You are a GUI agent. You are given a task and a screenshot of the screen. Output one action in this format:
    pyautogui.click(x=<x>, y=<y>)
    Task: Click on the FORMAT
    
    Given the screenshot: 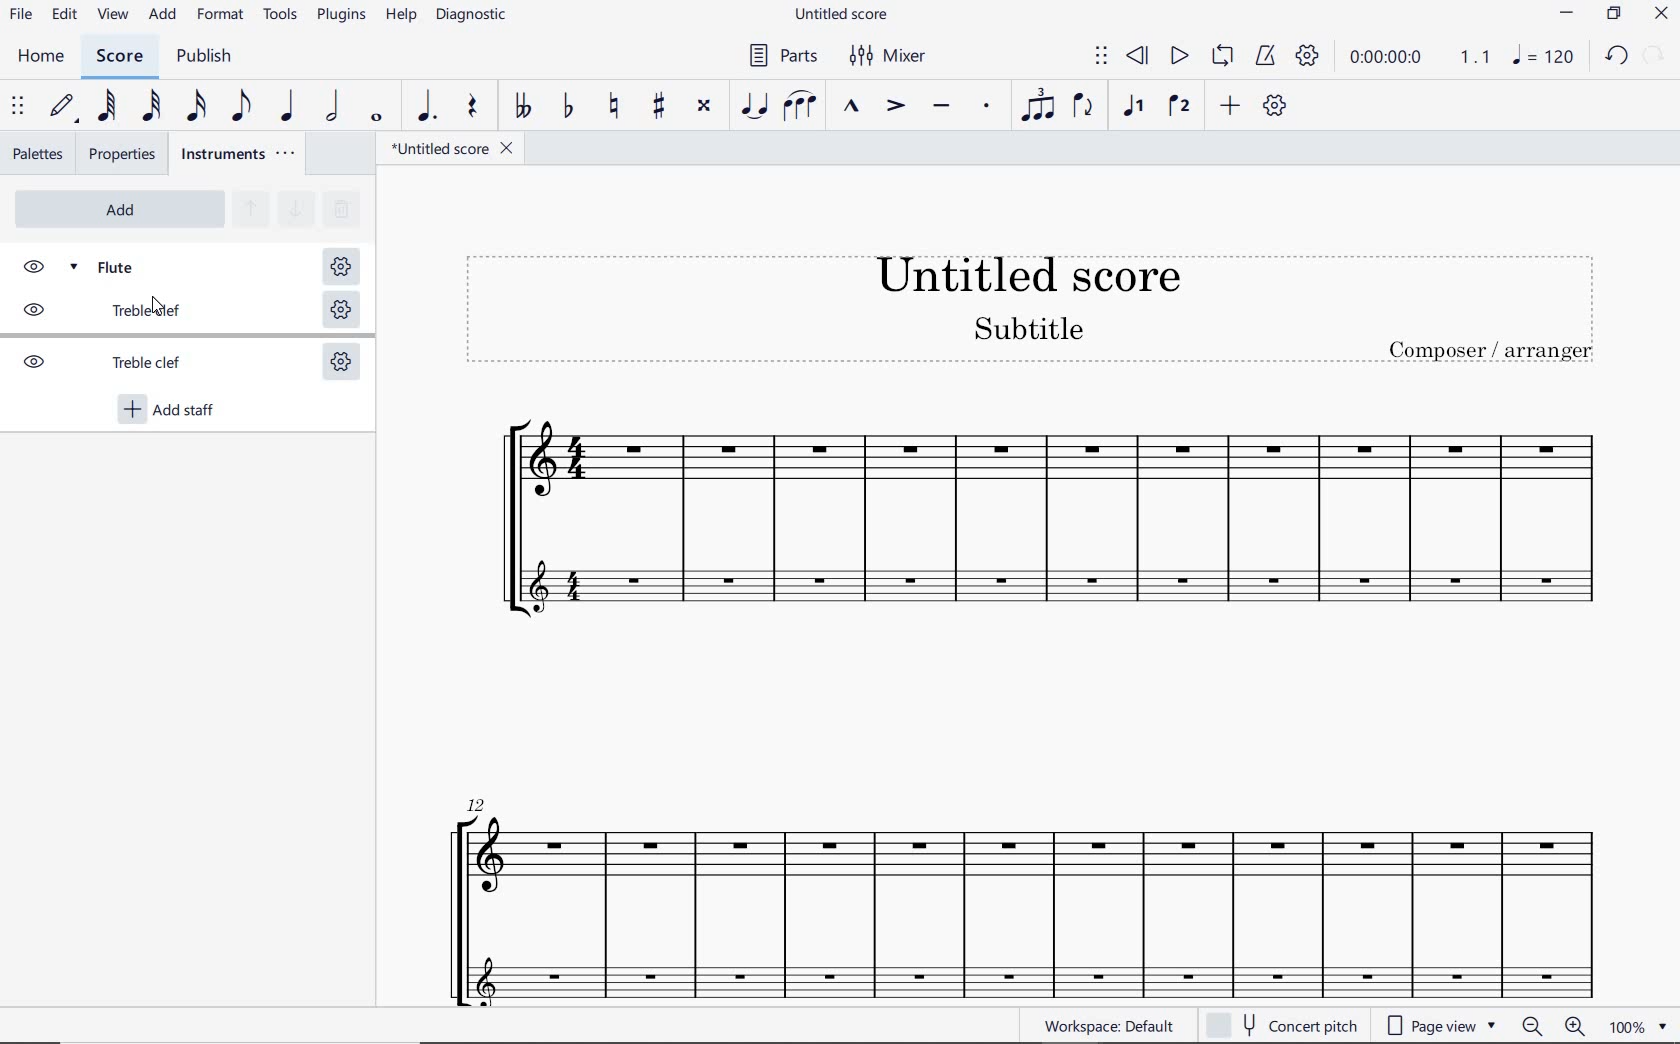 What is the action you would take?
    pyautogui.click(x=221, y=15)
    